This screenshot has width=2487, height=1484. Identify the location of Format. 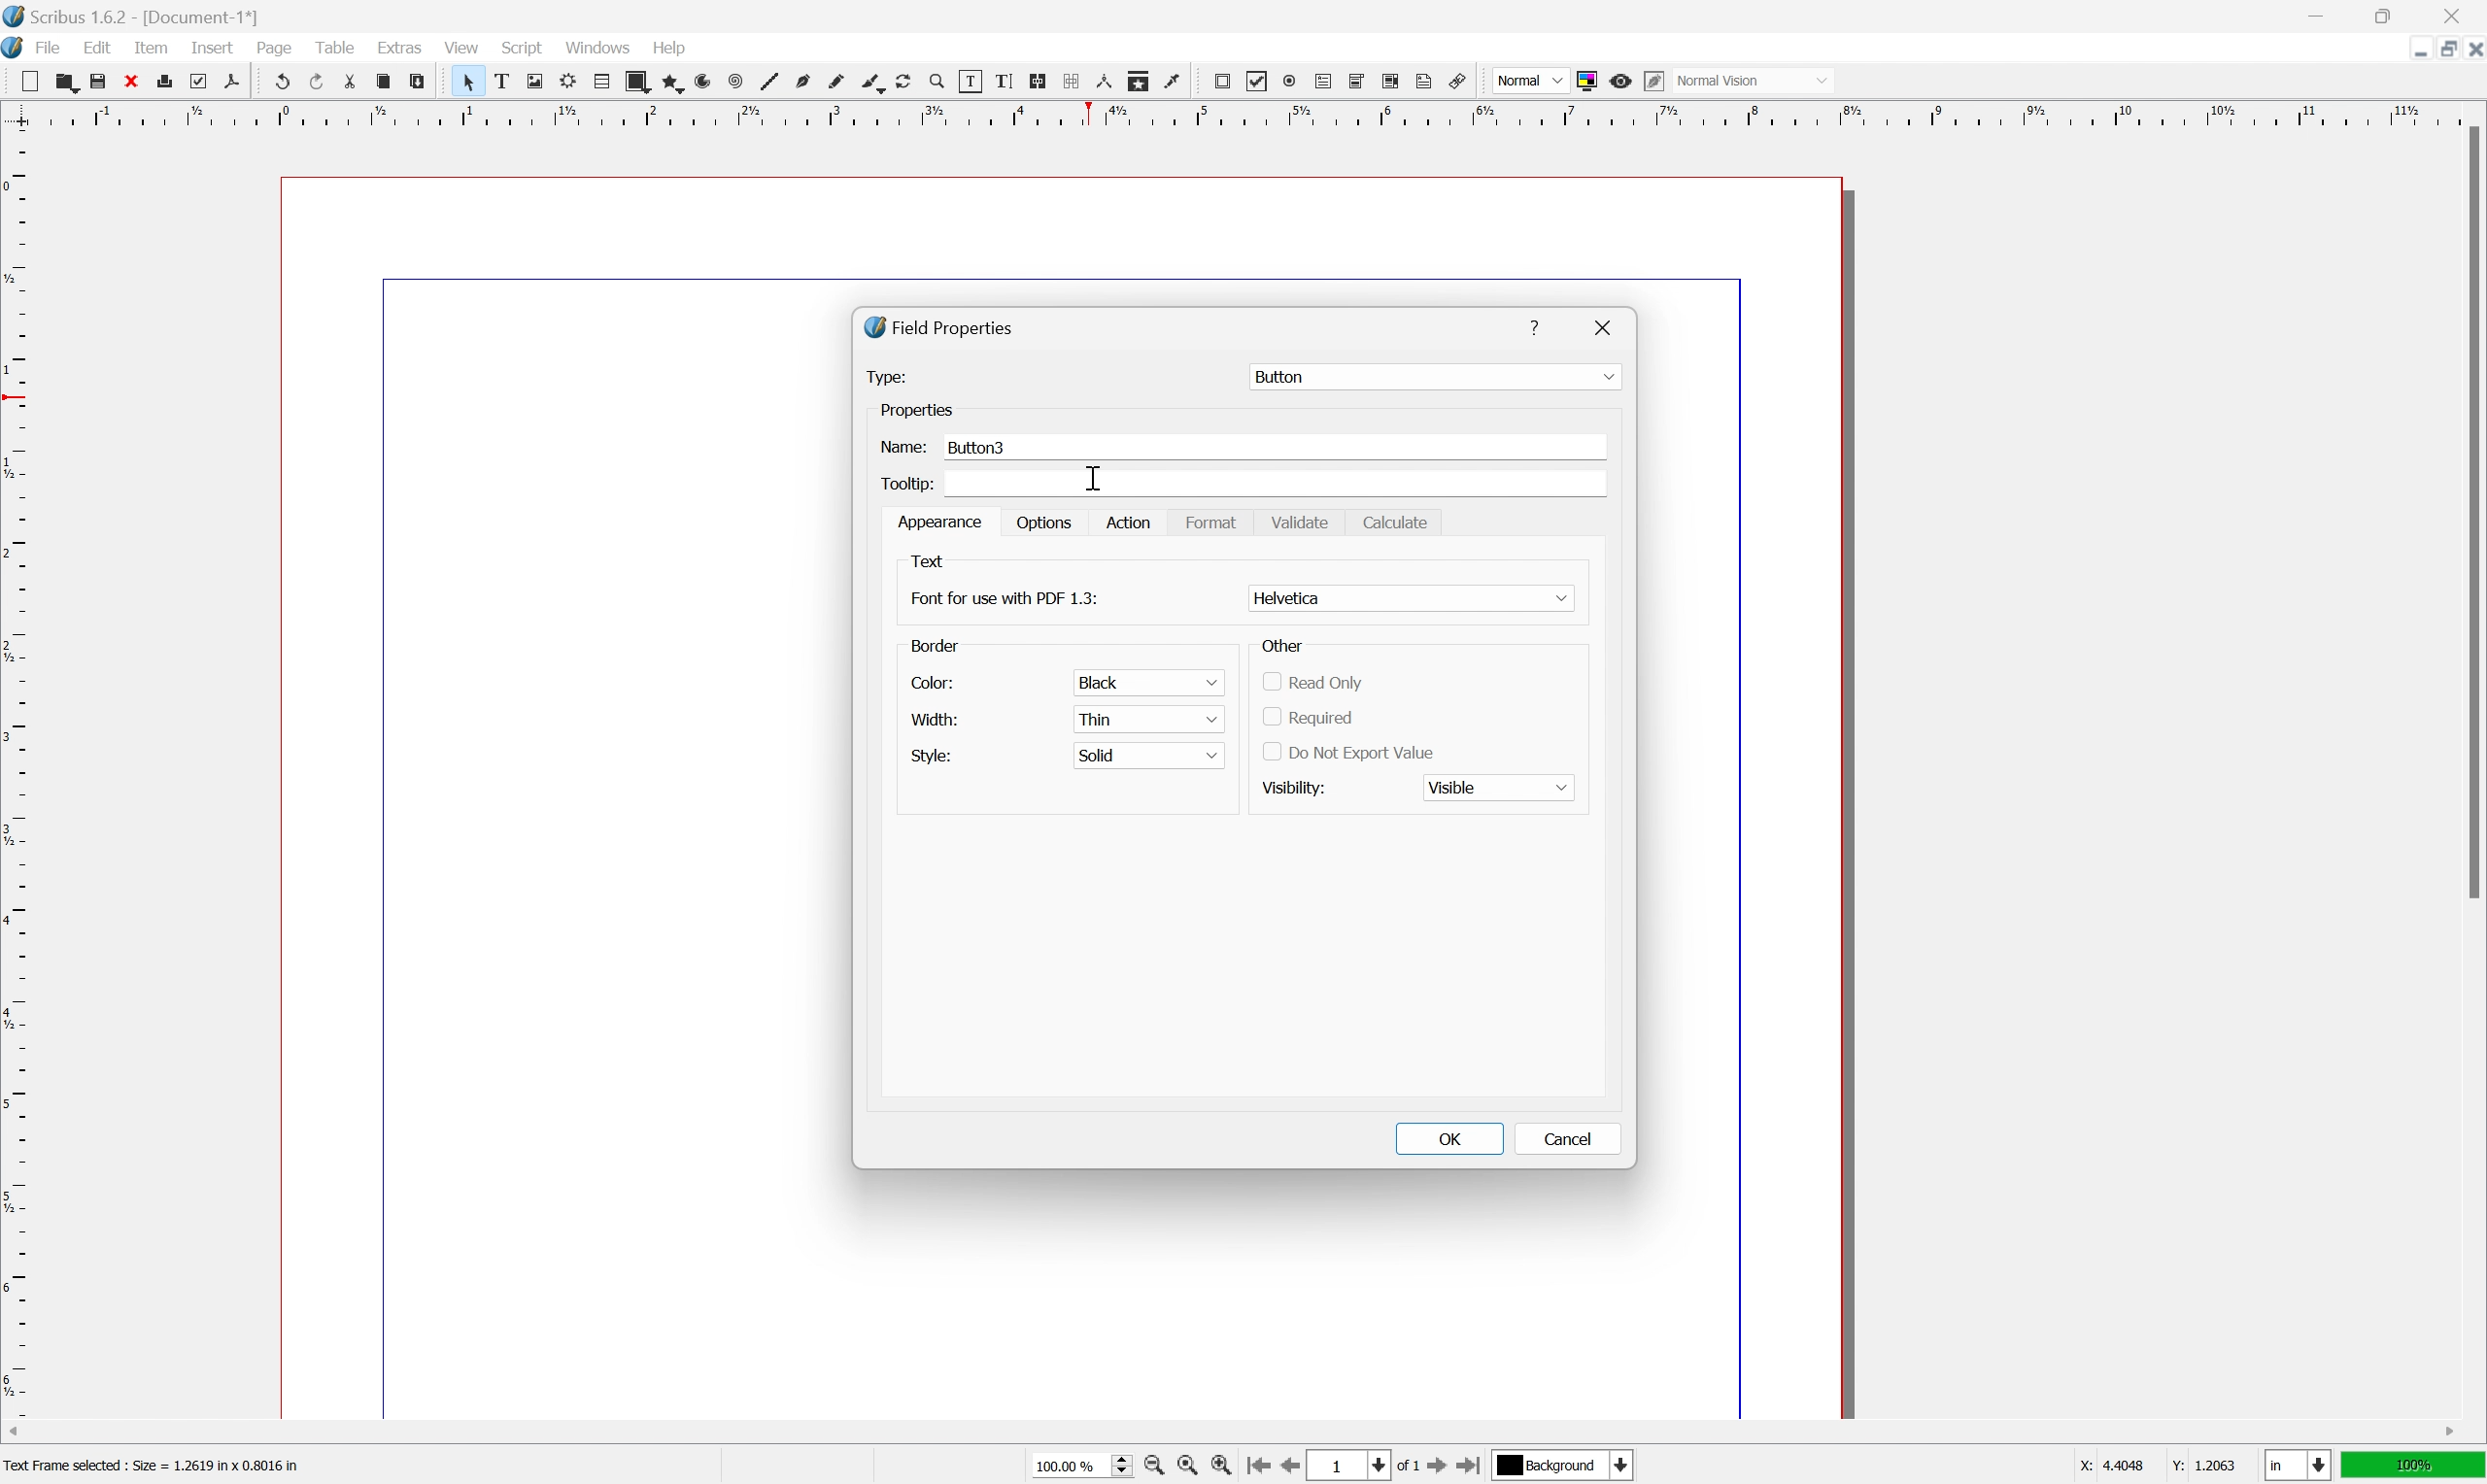
(1214, 524).